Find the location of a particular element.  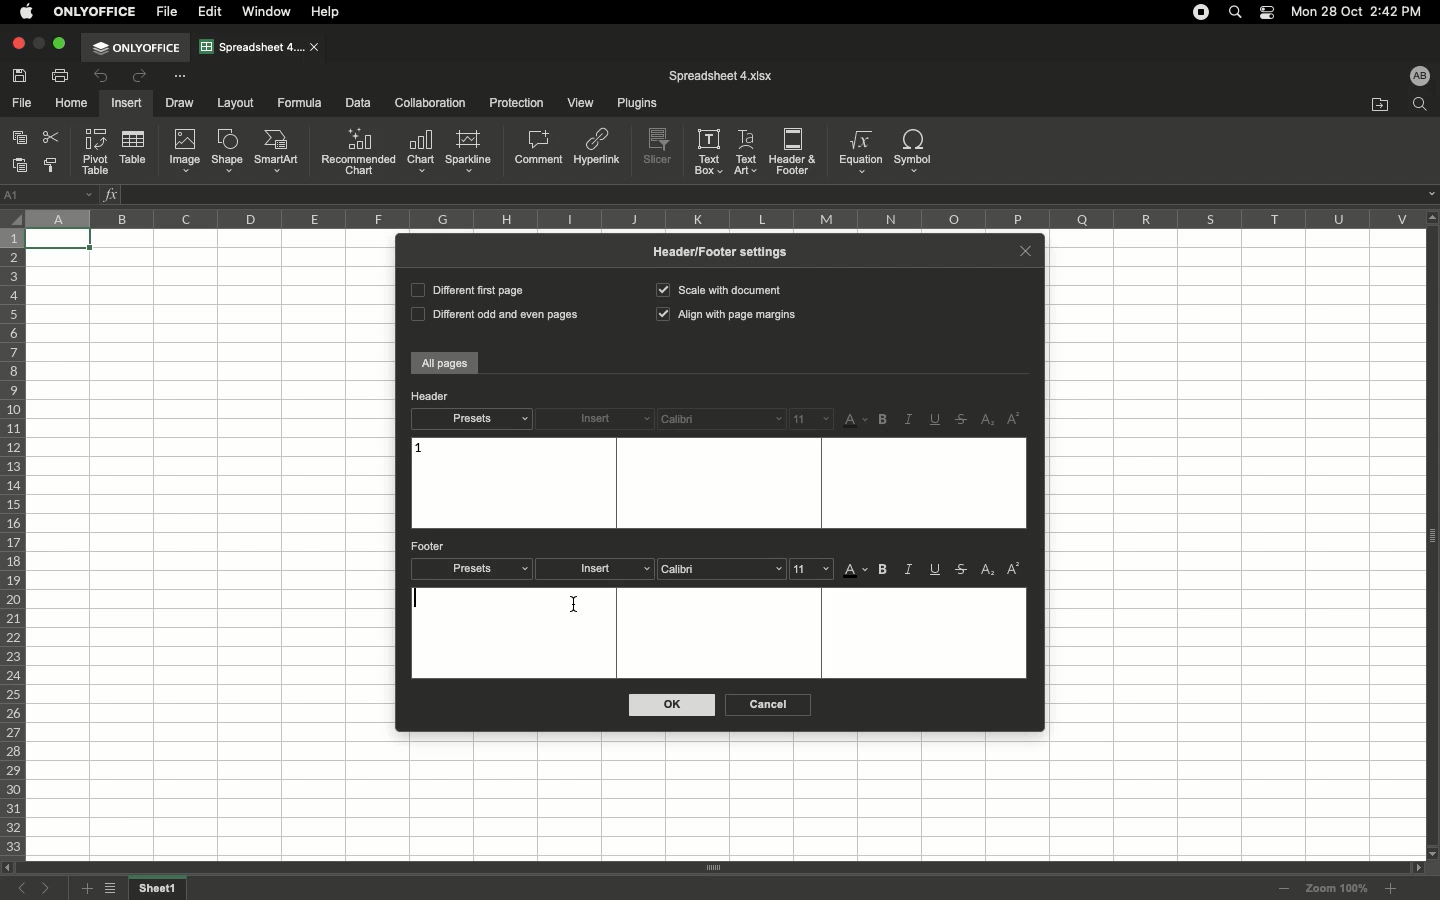

Font style is located at coordinates (724, 568).